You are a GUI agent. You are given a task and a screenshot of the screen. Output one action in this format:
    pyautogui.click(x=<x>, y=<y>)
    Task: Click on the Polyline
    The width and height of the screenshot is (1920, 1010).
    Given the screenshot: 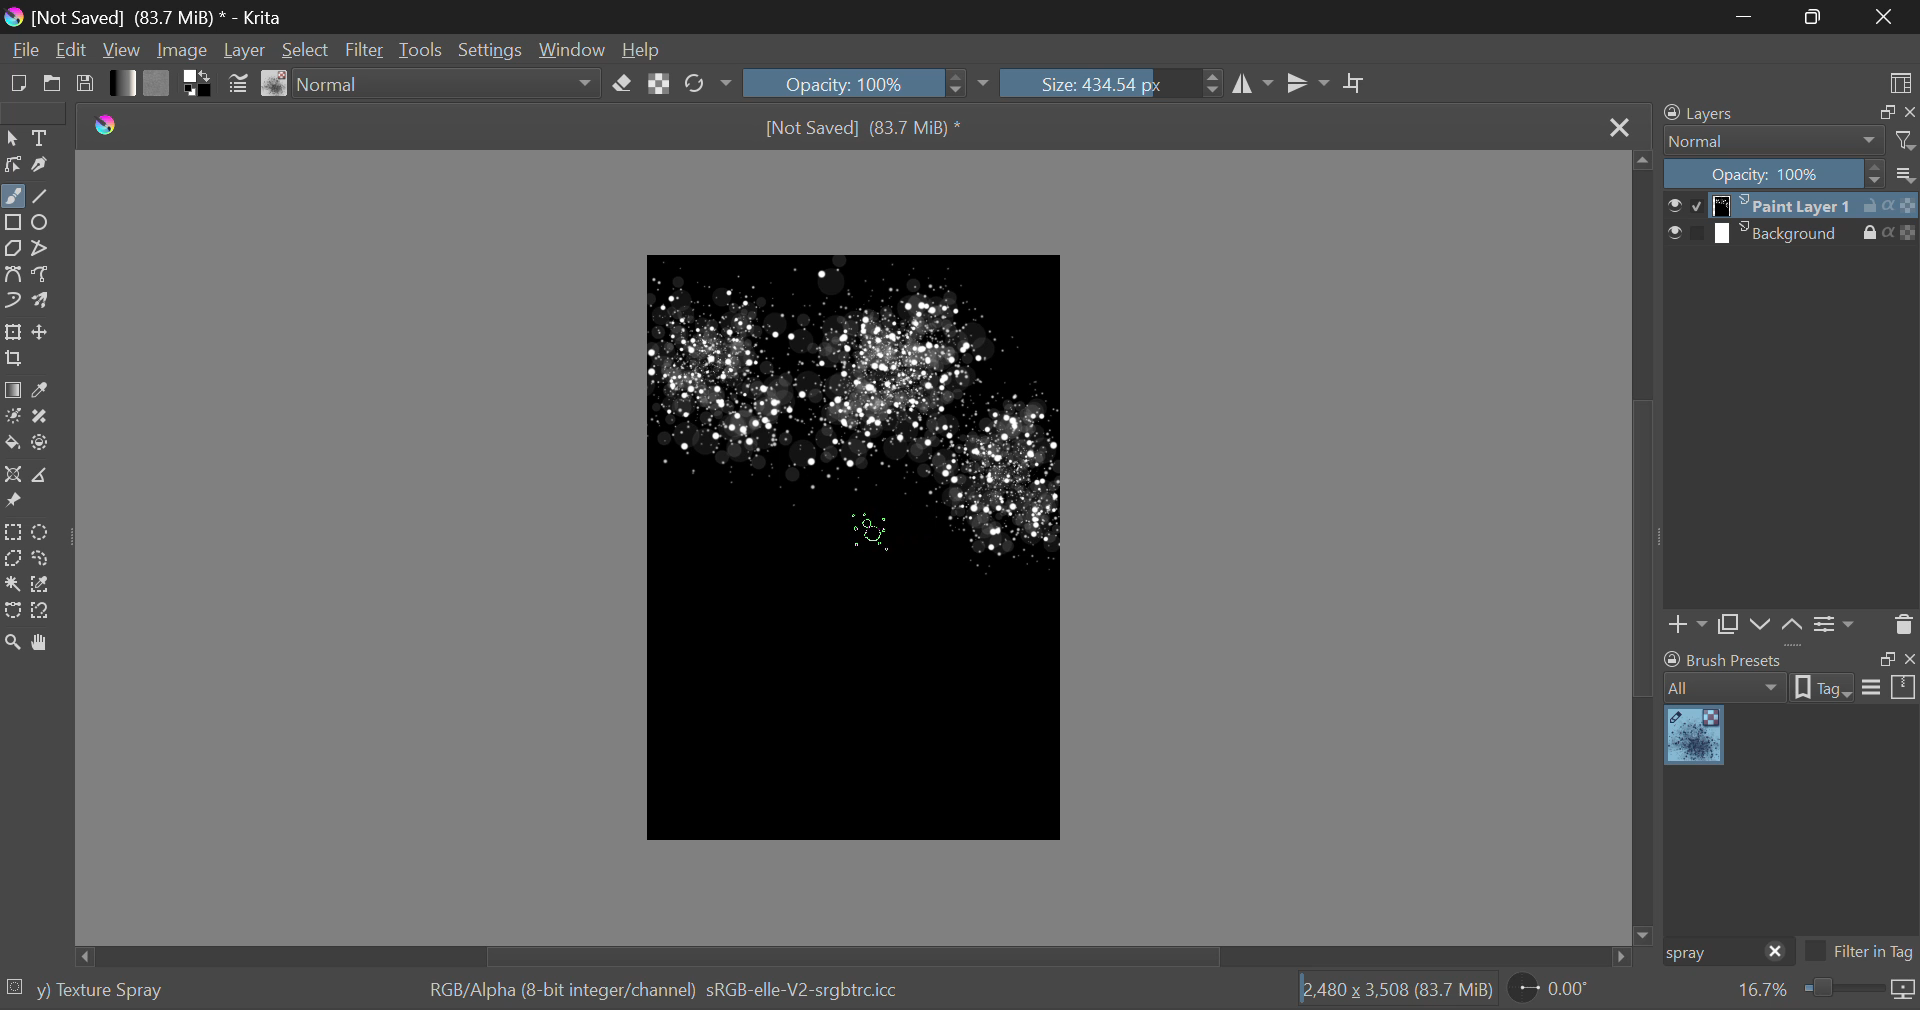 What is the action you would take?
    pyautogui.click(x=42, y=249)
    